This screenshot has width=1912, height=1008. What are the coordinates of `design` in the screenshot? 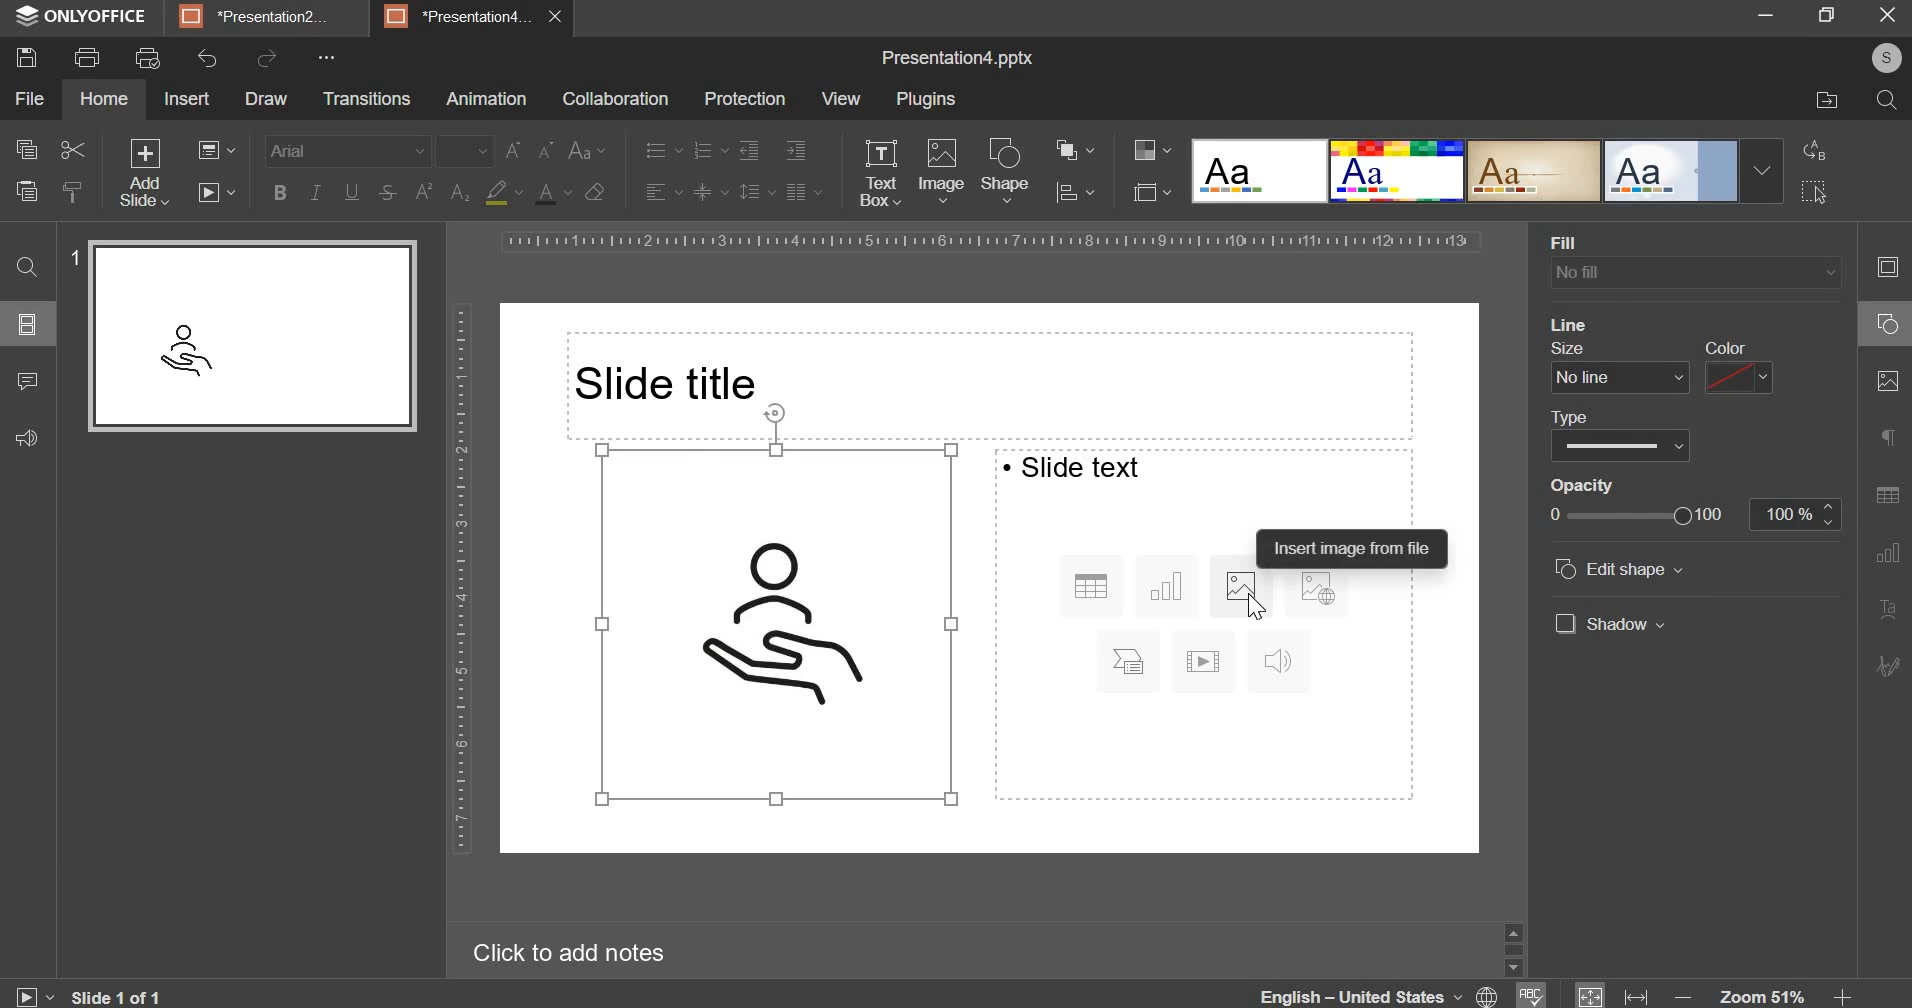 It's located at (1261, 172).